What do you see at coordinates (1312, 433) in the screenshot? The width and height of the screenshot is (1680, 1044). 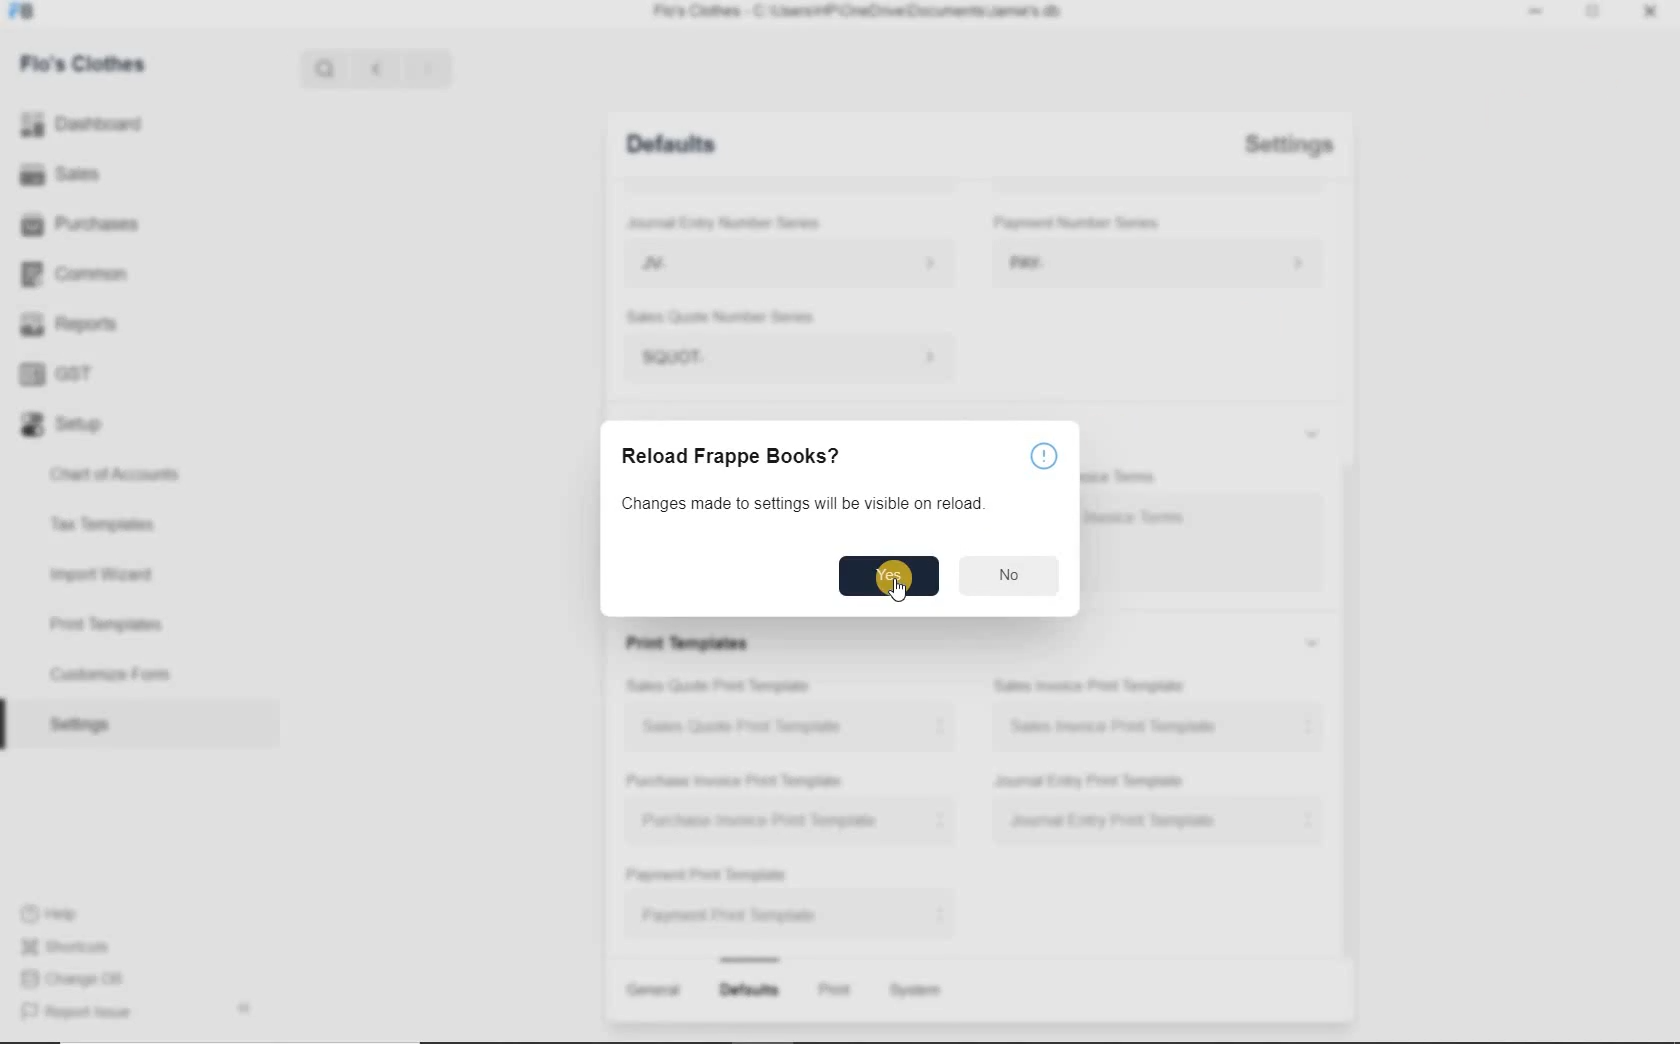 I see `Expand` at bounding box center [1312, 433].